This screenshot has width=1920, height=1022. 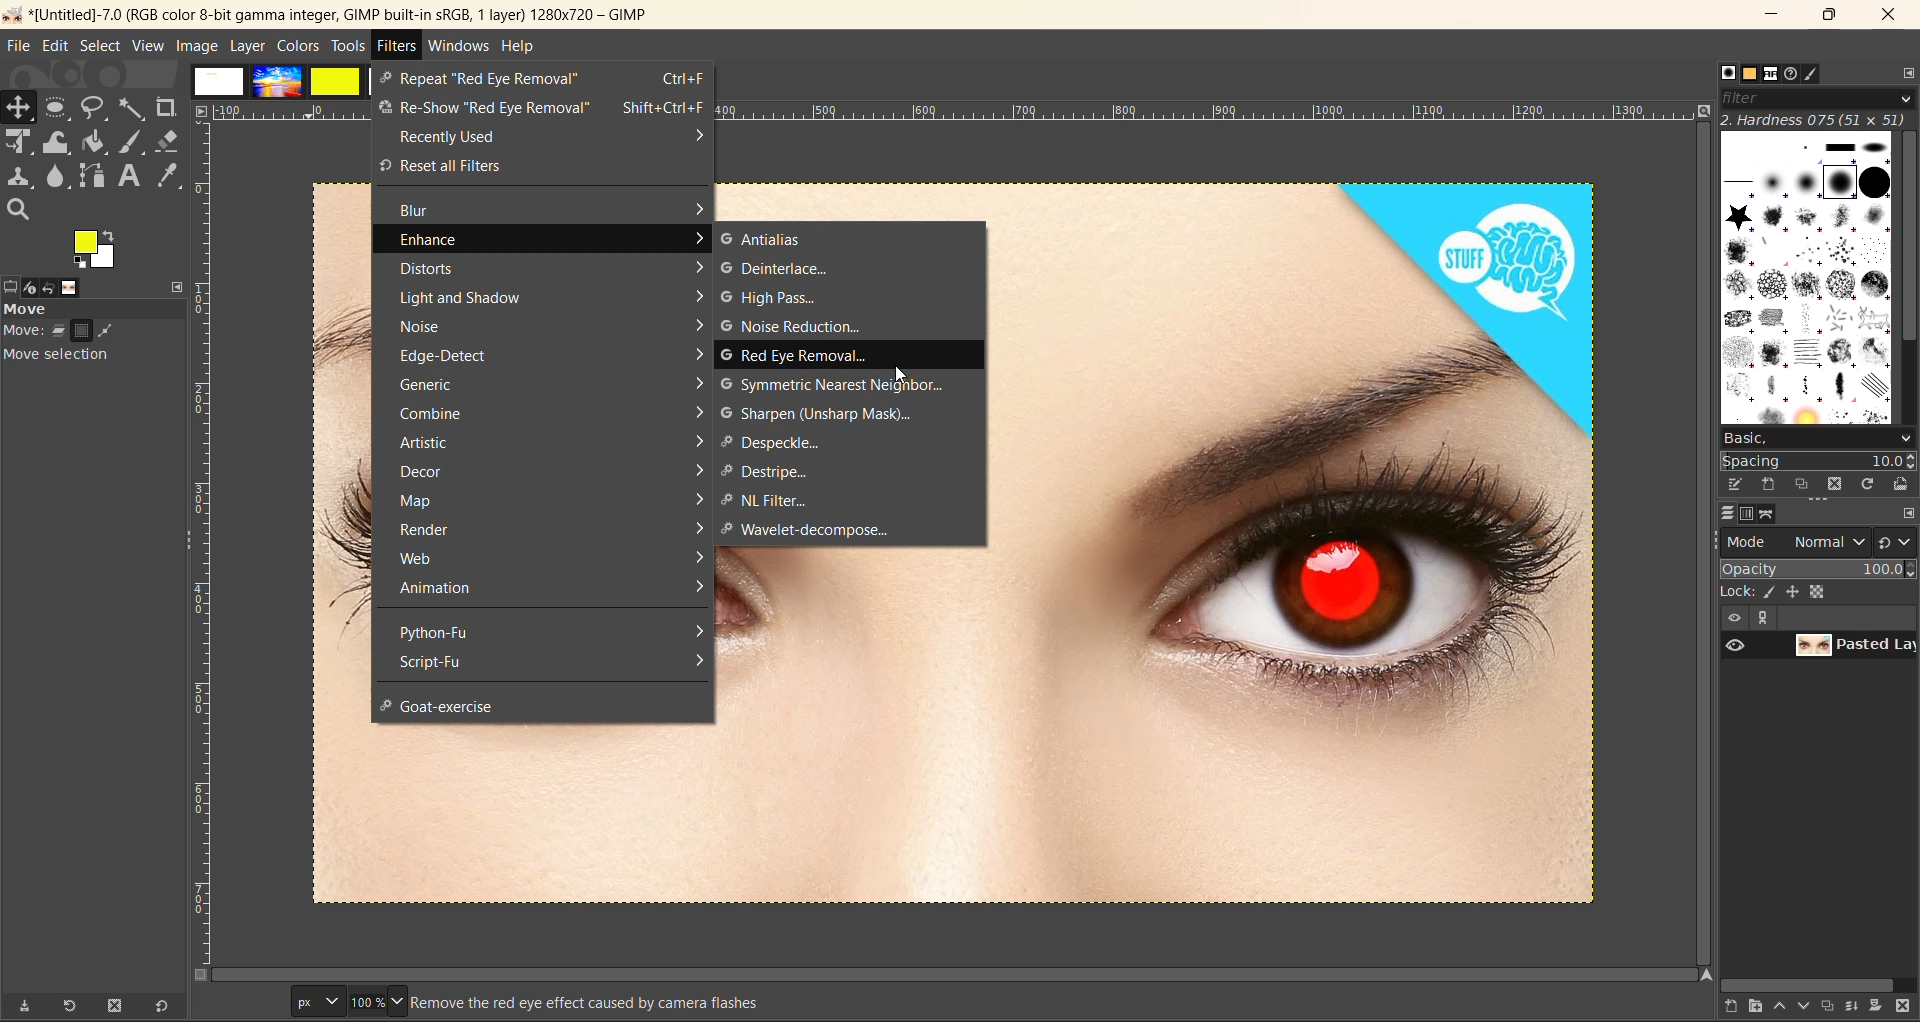 I want to click on noise reduction, so click(x=793, y=328).